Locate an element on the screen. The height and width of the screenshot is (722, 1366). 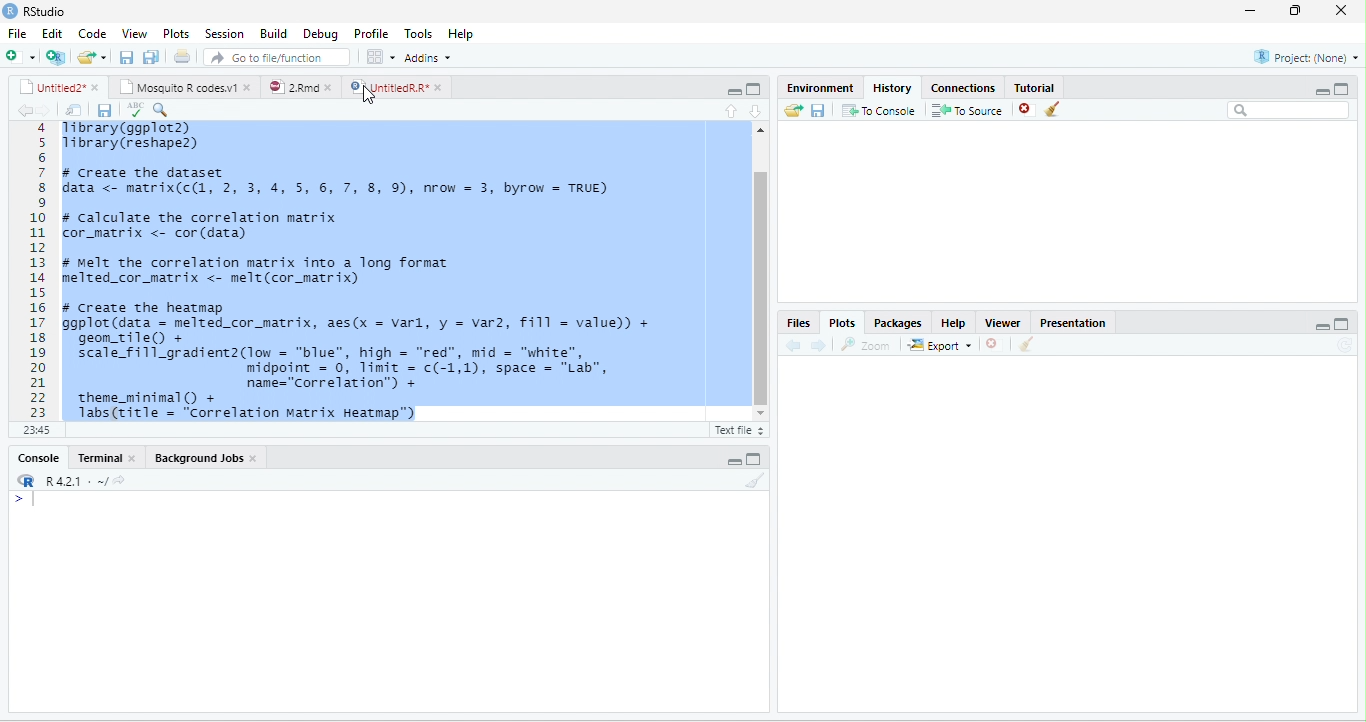
 is located at coordinates (762, 109).